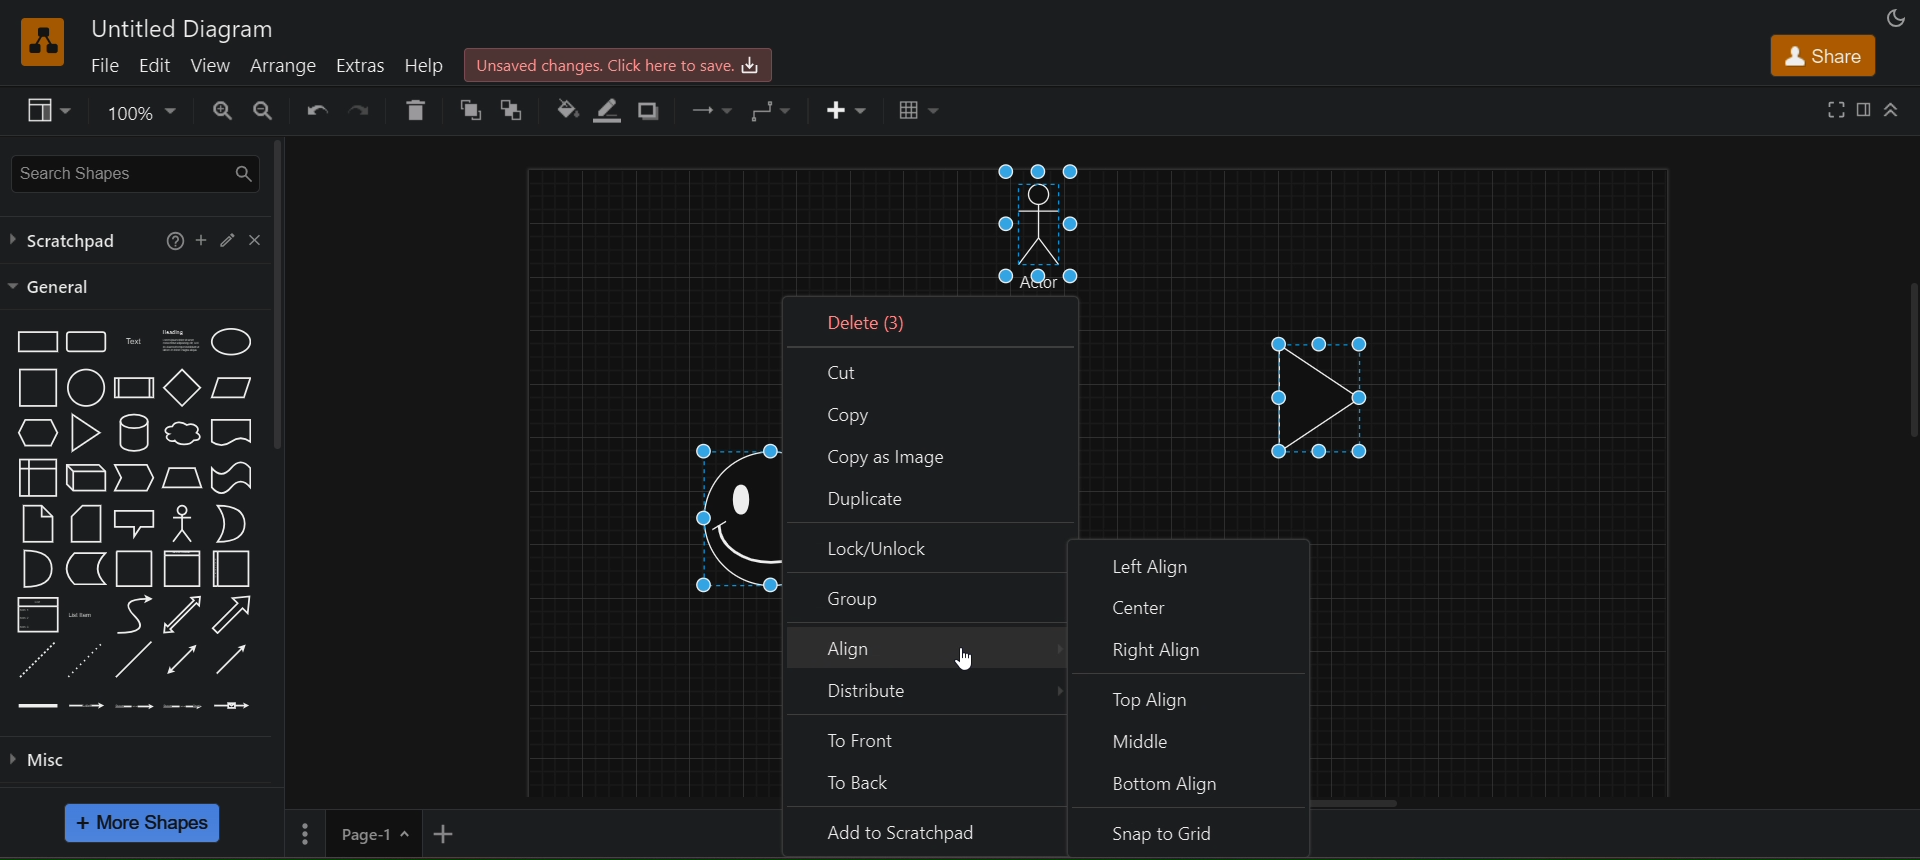 Image resolution: width=1920 pixels, height=860 pixels. What do you see at coordinates (565, 105) in the screenshot?
I see `fill color ` at bounding box center [565, 105].